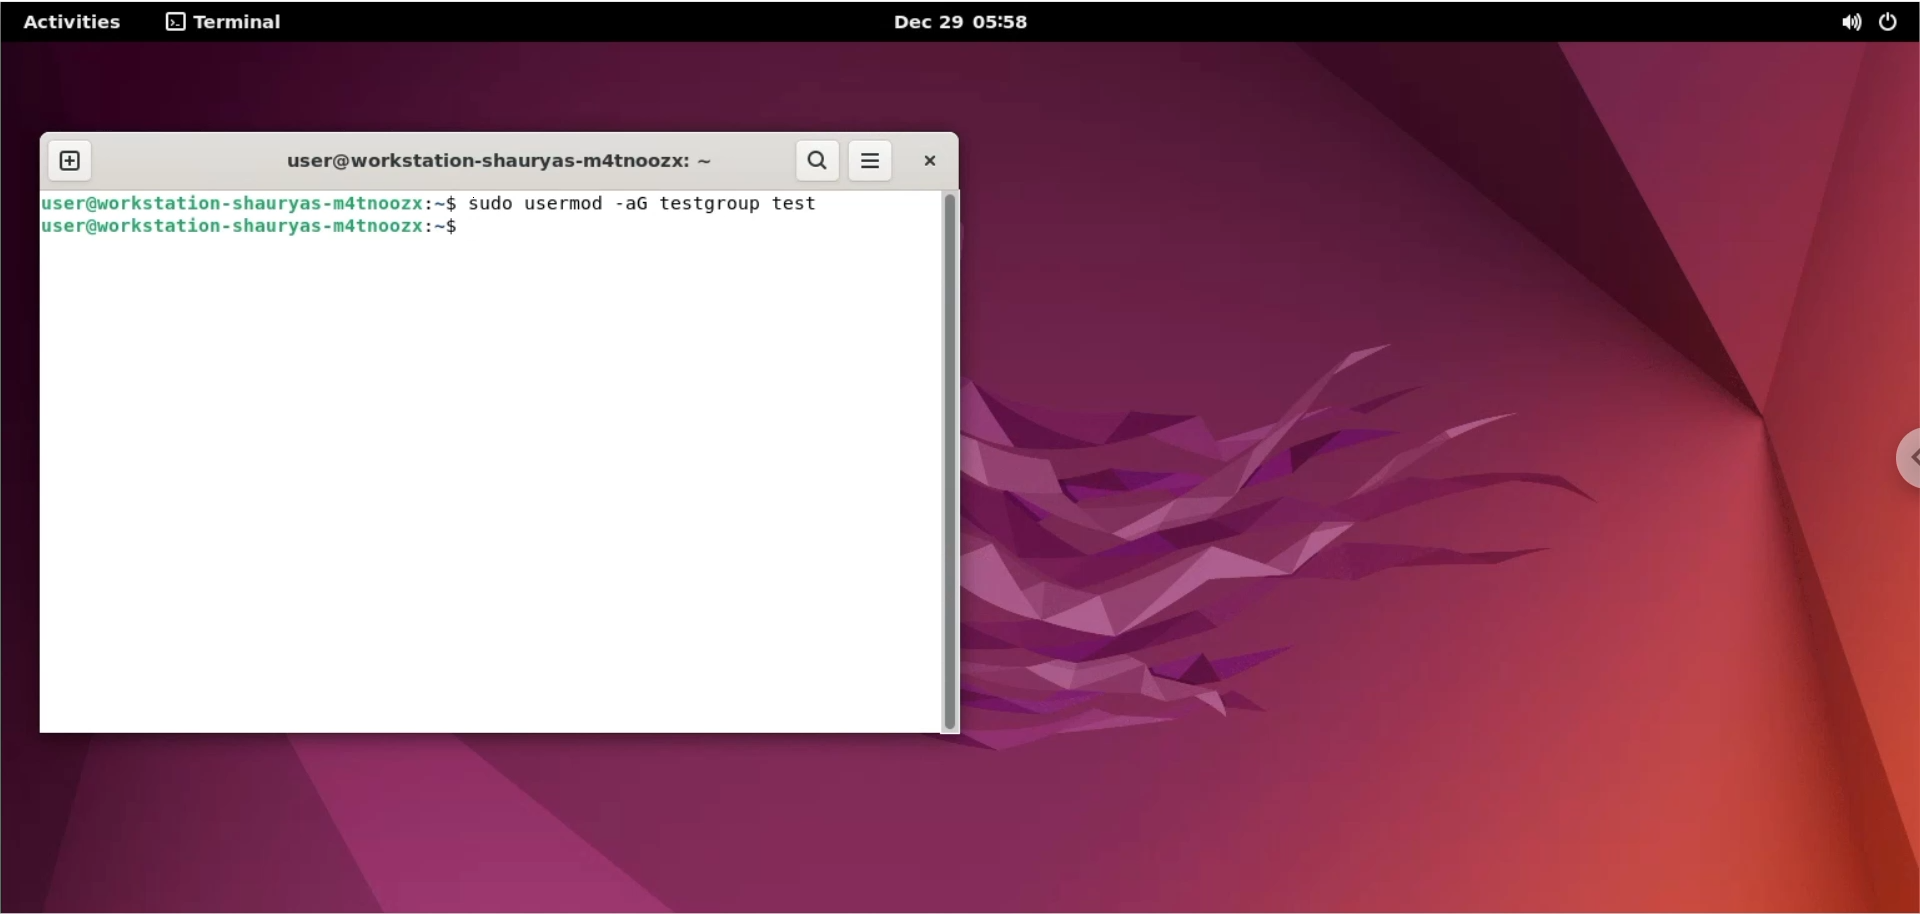 The image size is (1920, 914). Describe the element at coordinates (872, 162) in the screenshot. I see `more options` at that location.